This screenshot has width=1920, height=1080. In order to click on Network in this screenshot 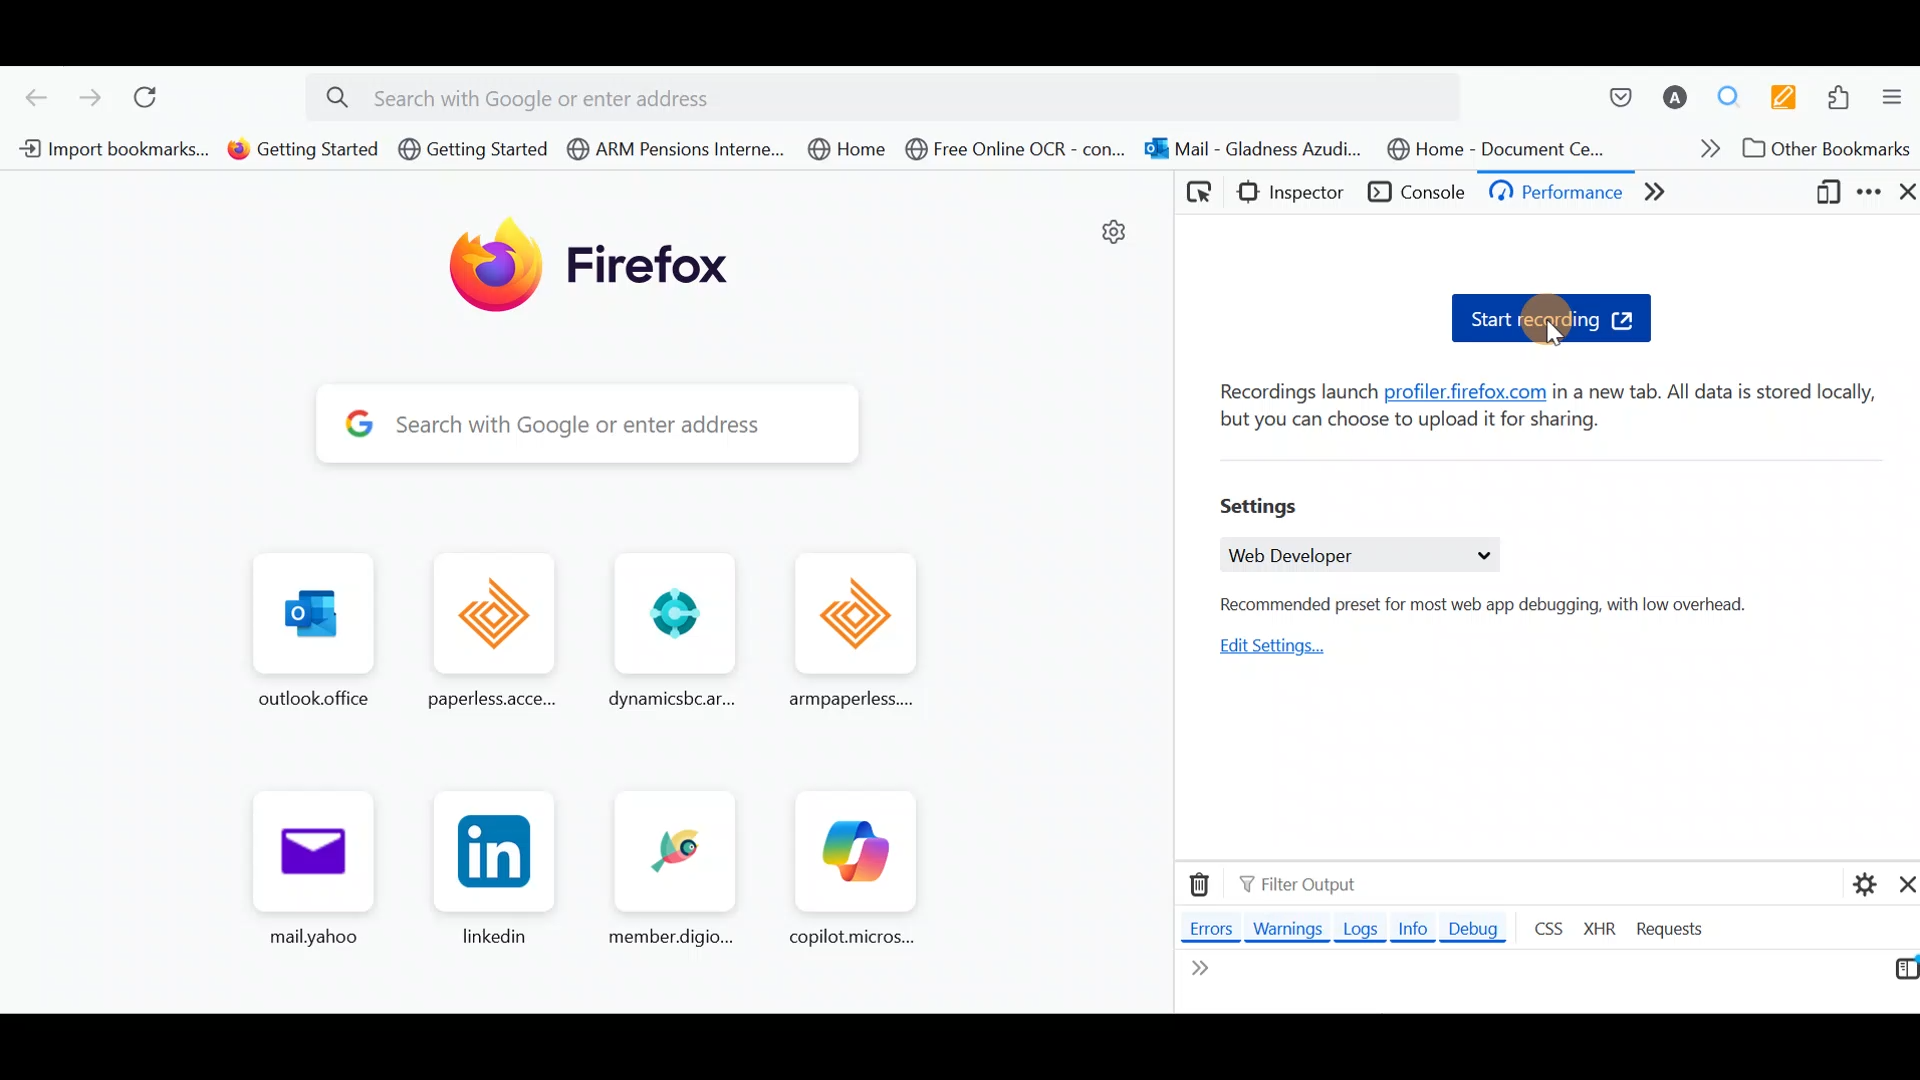, I will do `click(1673, 195)`.